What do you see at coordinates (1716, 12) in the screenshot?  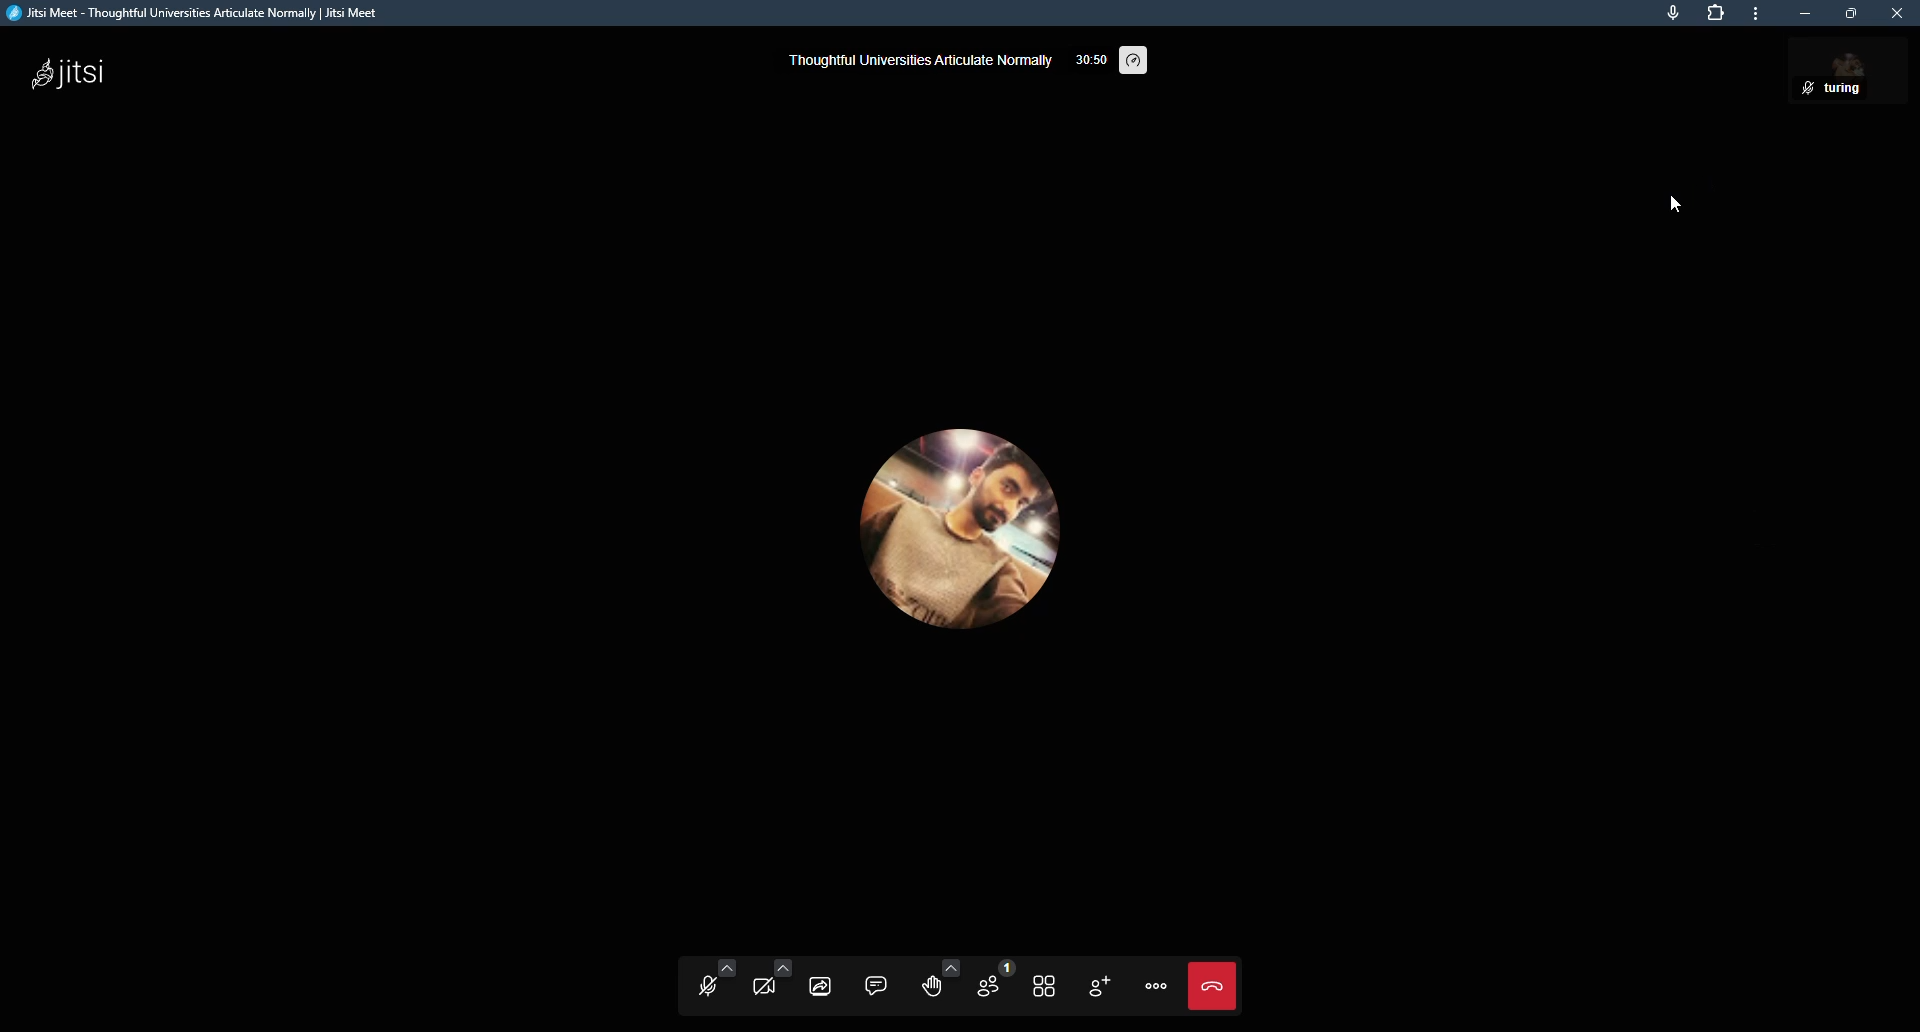 I see `extension` at bounding box center [1716, 12].